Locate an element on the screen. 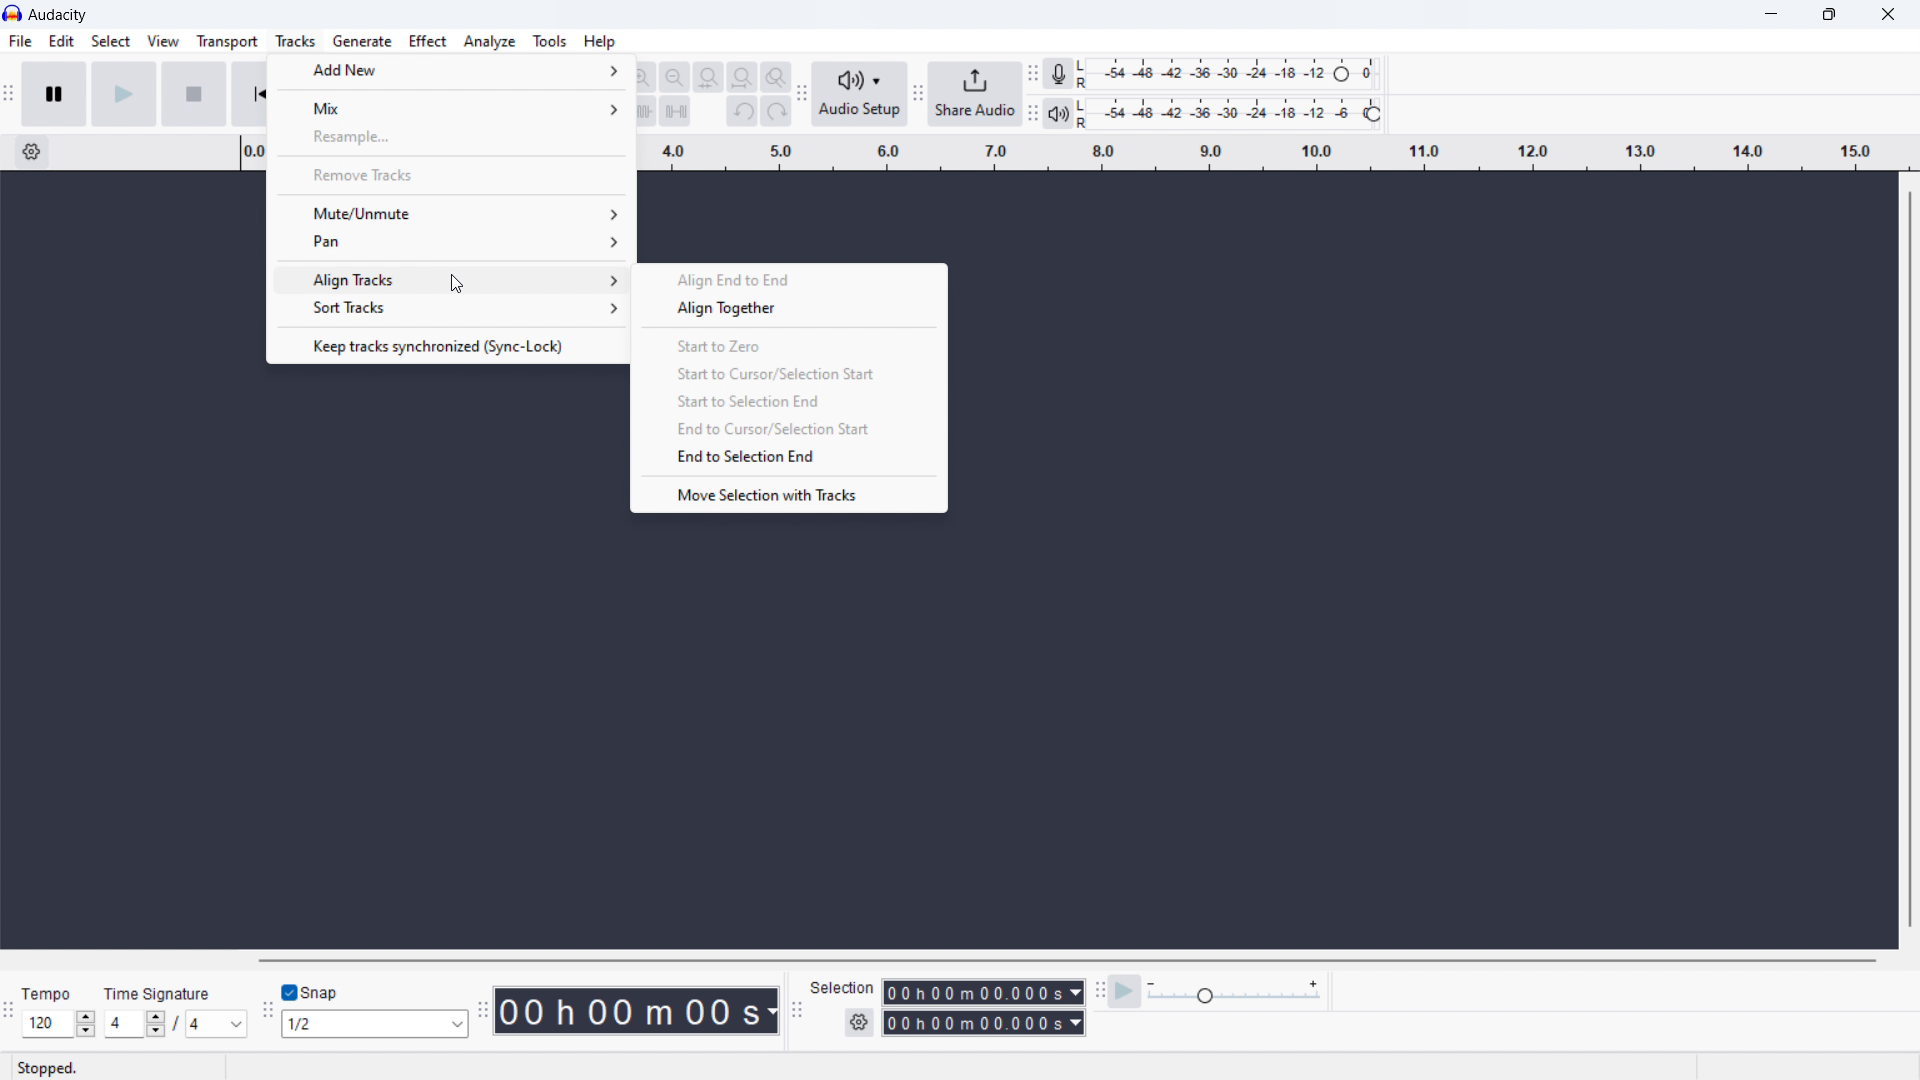  start to selection end is located at coordinates (789, 403).